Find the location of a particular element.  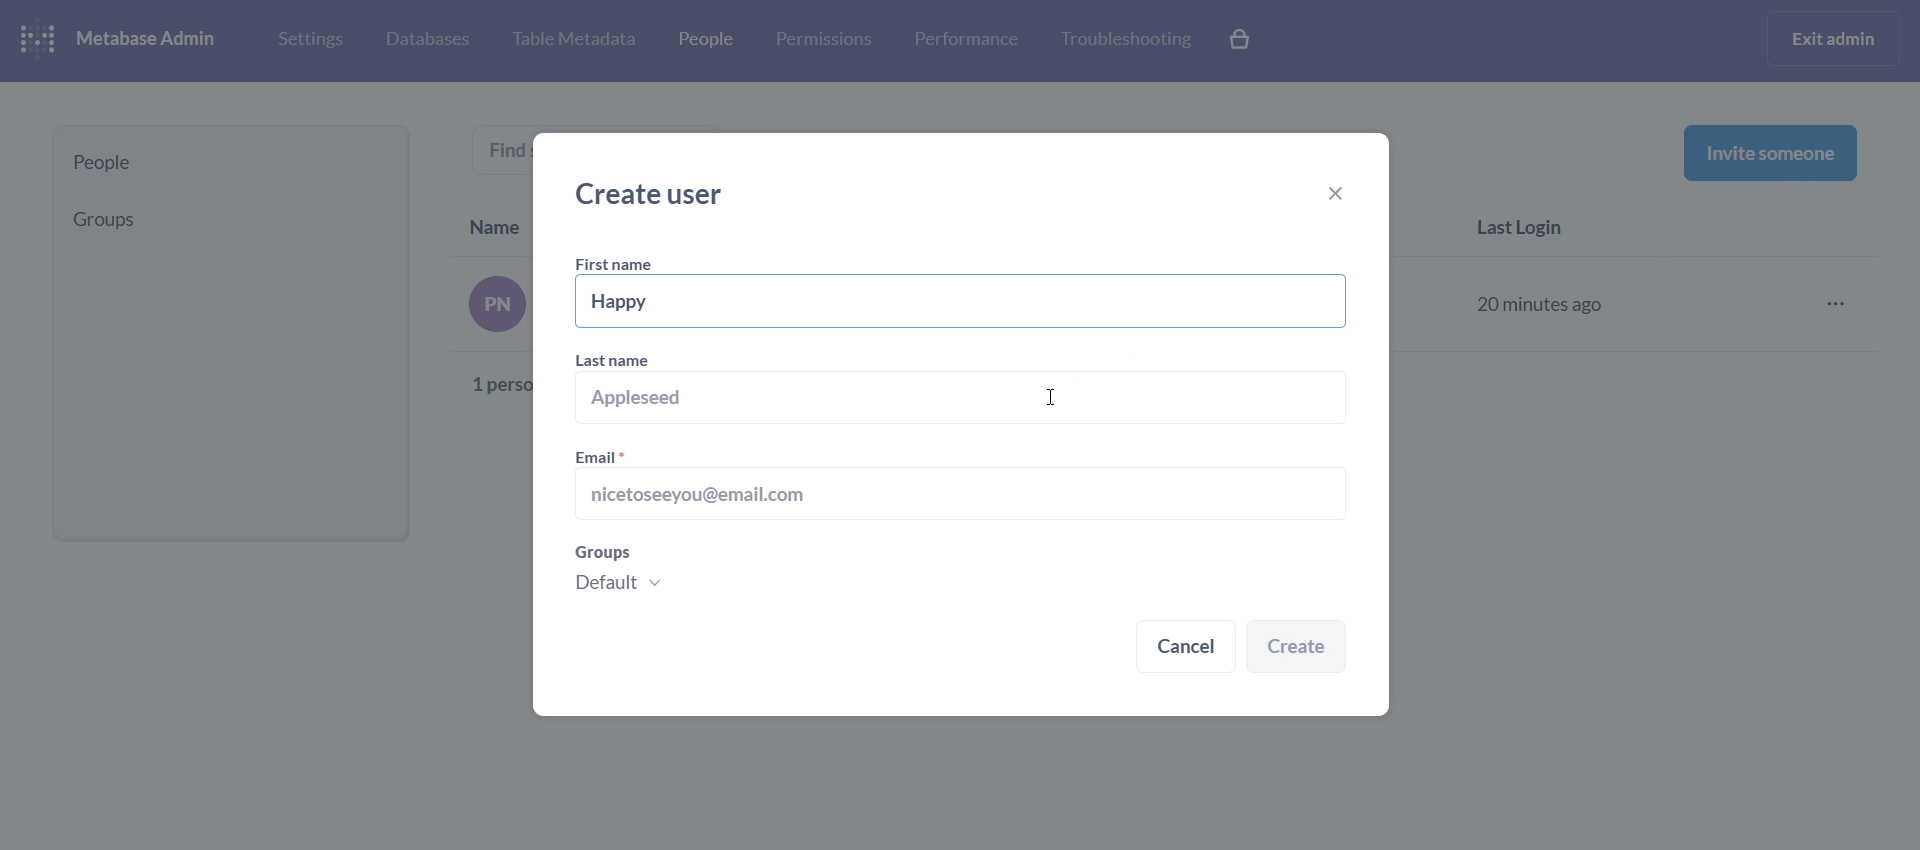

more is located at coordinates (1842, 305).